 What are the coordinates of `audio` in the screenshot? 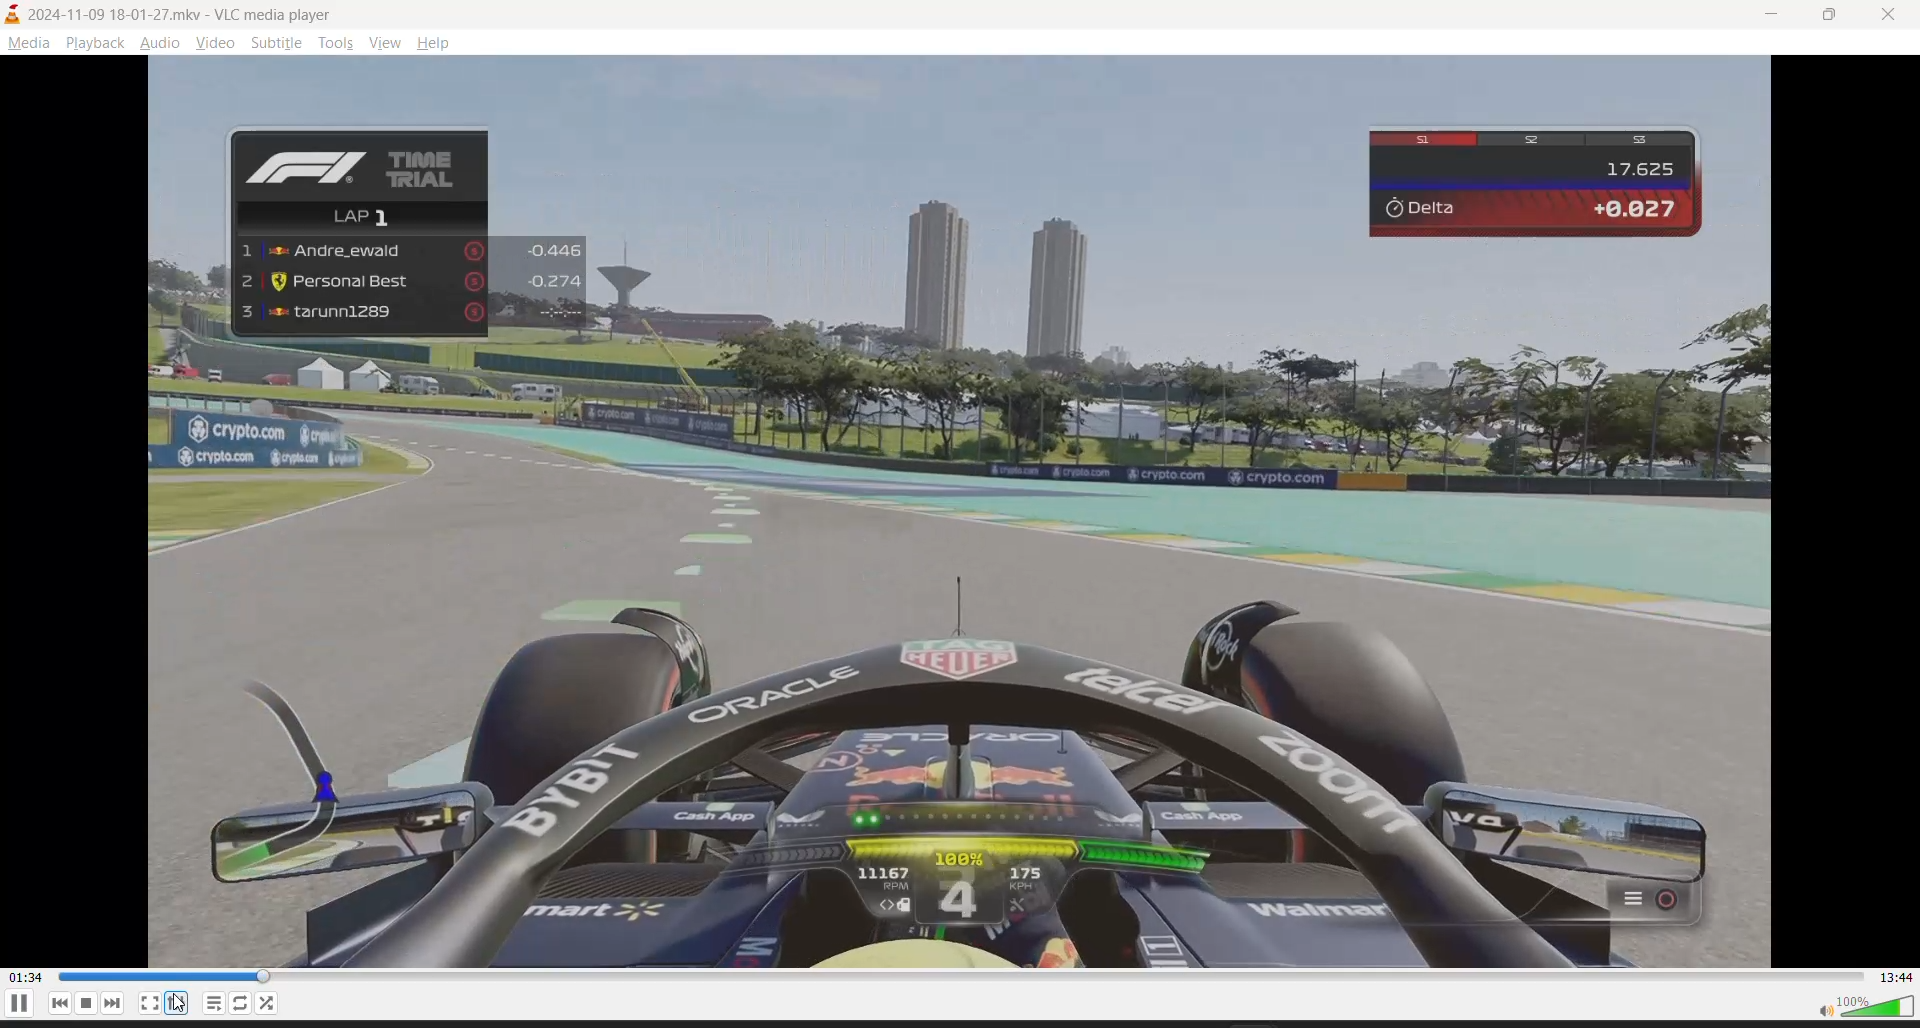 It's located at (162, 41).